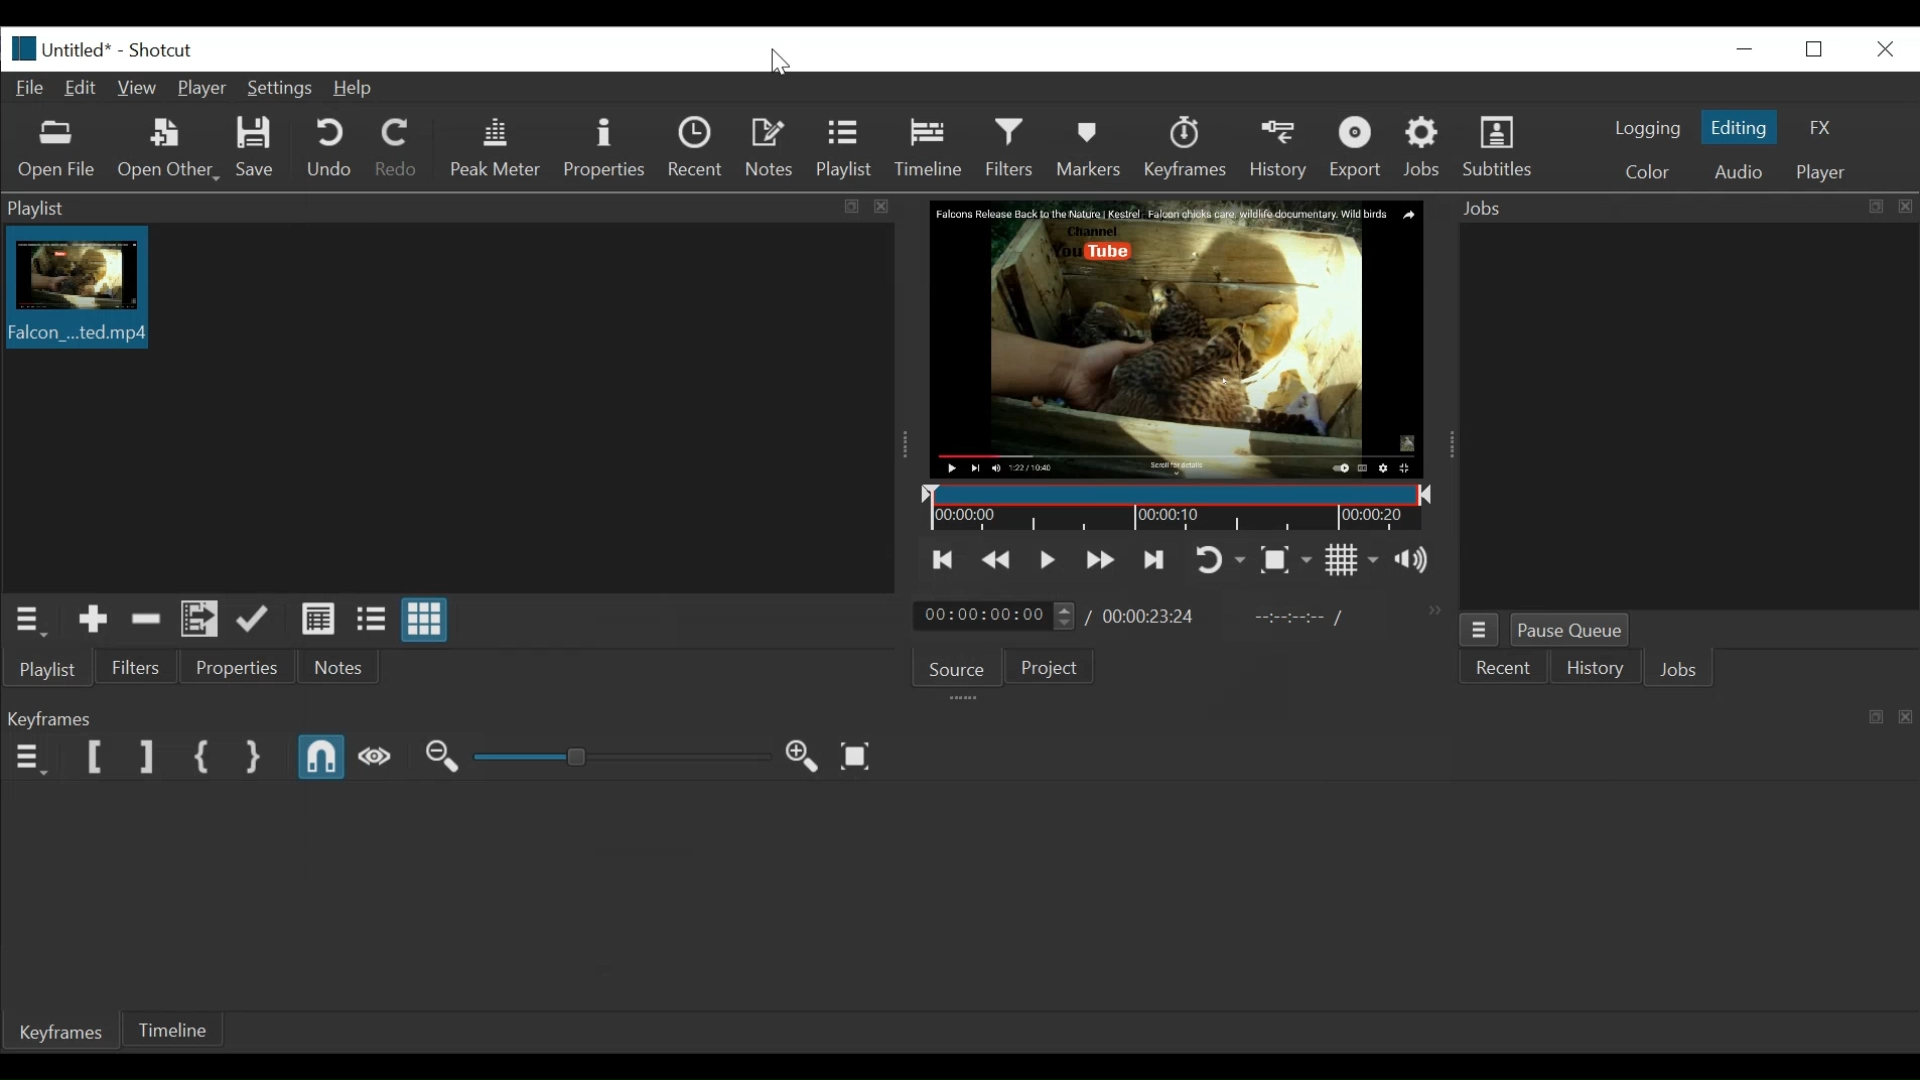  What do you see at coordinates (353, 87) in the screenshot?
I see `Help` at bounding box center [353, 87].